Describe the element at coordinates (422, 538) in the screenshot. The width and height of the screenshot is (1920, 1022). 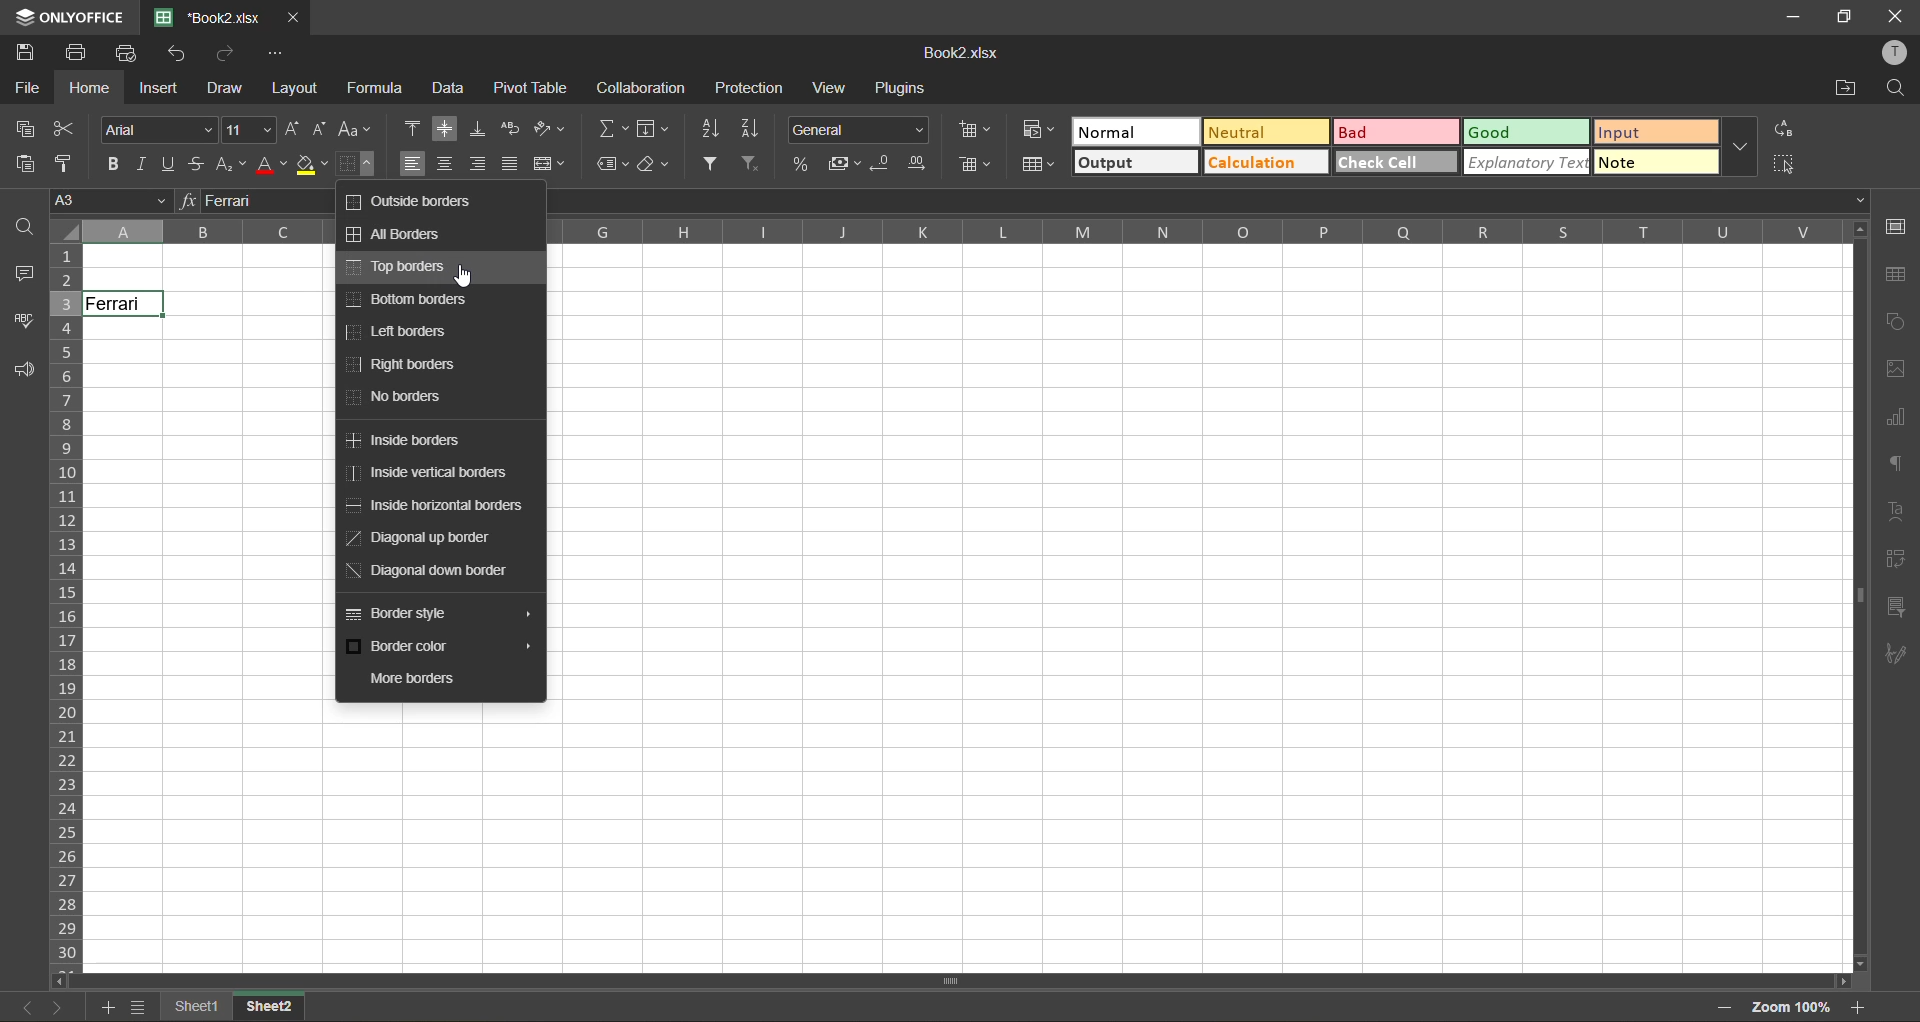
I see `diagonal up border` at that location.